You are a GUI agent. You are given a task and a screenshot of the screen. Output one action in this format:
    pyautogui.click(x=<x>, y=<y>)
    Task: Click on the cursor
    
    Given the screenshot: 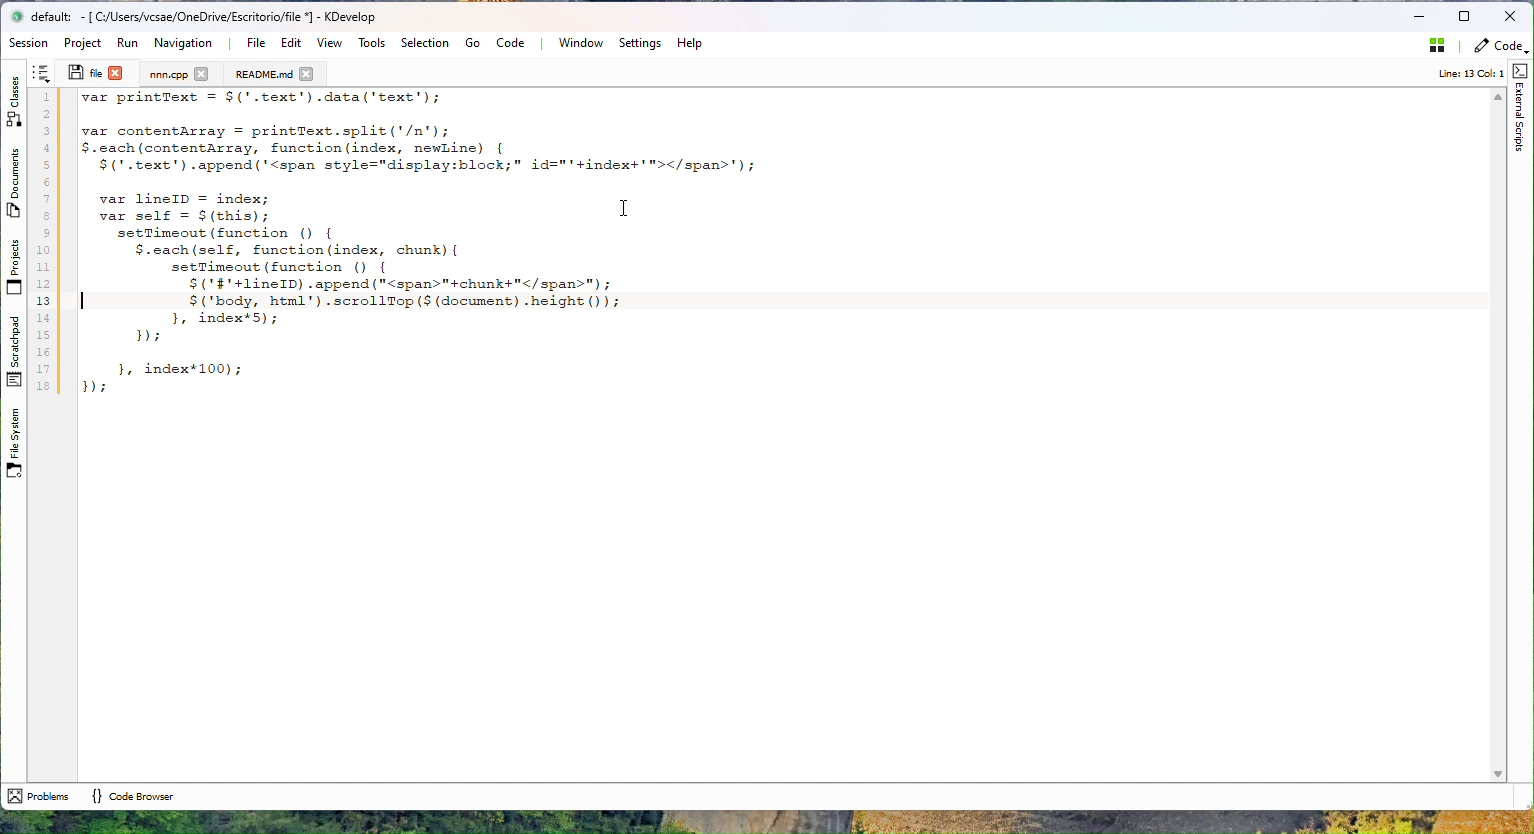 What is the action you would take?
    pyautogui.click(x=624, y=208)
    